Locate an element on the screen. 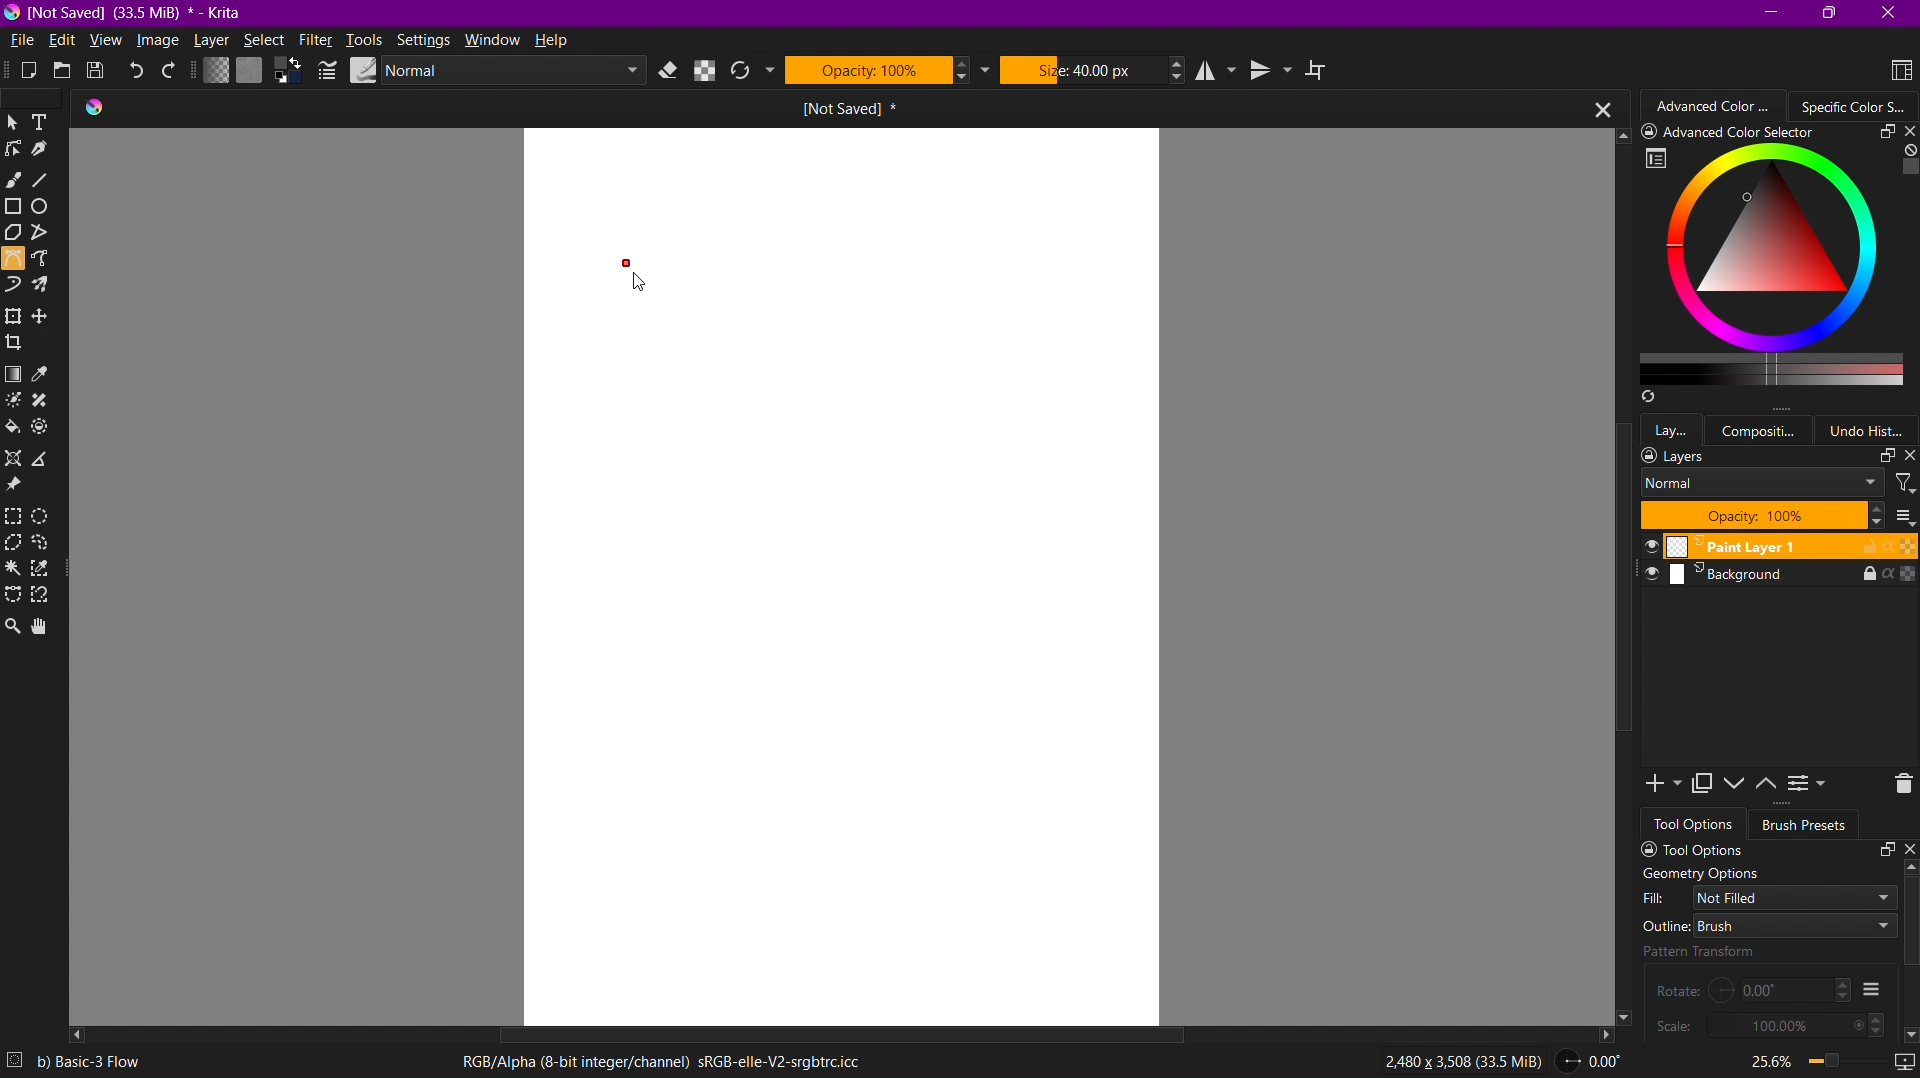 The width and height of the screenshot is (1920, 1078). Open Tab is located at coordinates (784, 108).